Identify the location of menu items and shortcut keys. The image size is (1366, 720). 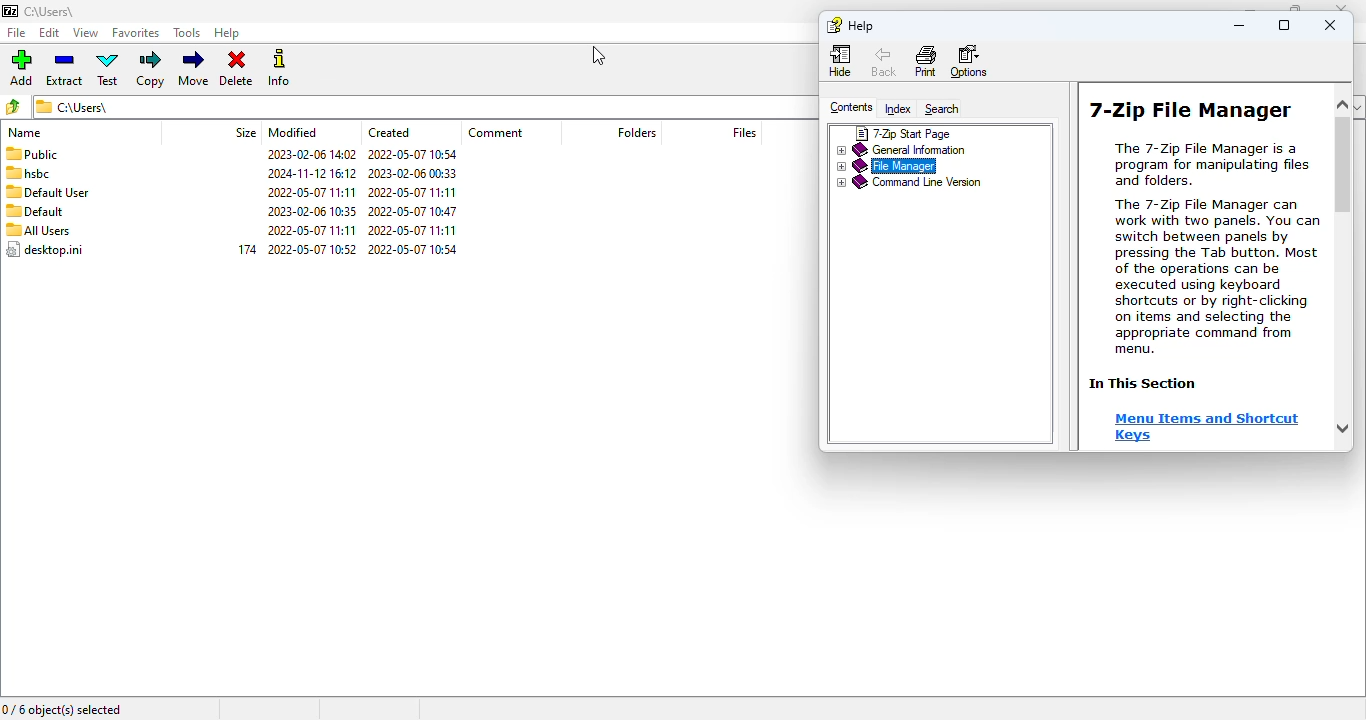
(1208, 429).